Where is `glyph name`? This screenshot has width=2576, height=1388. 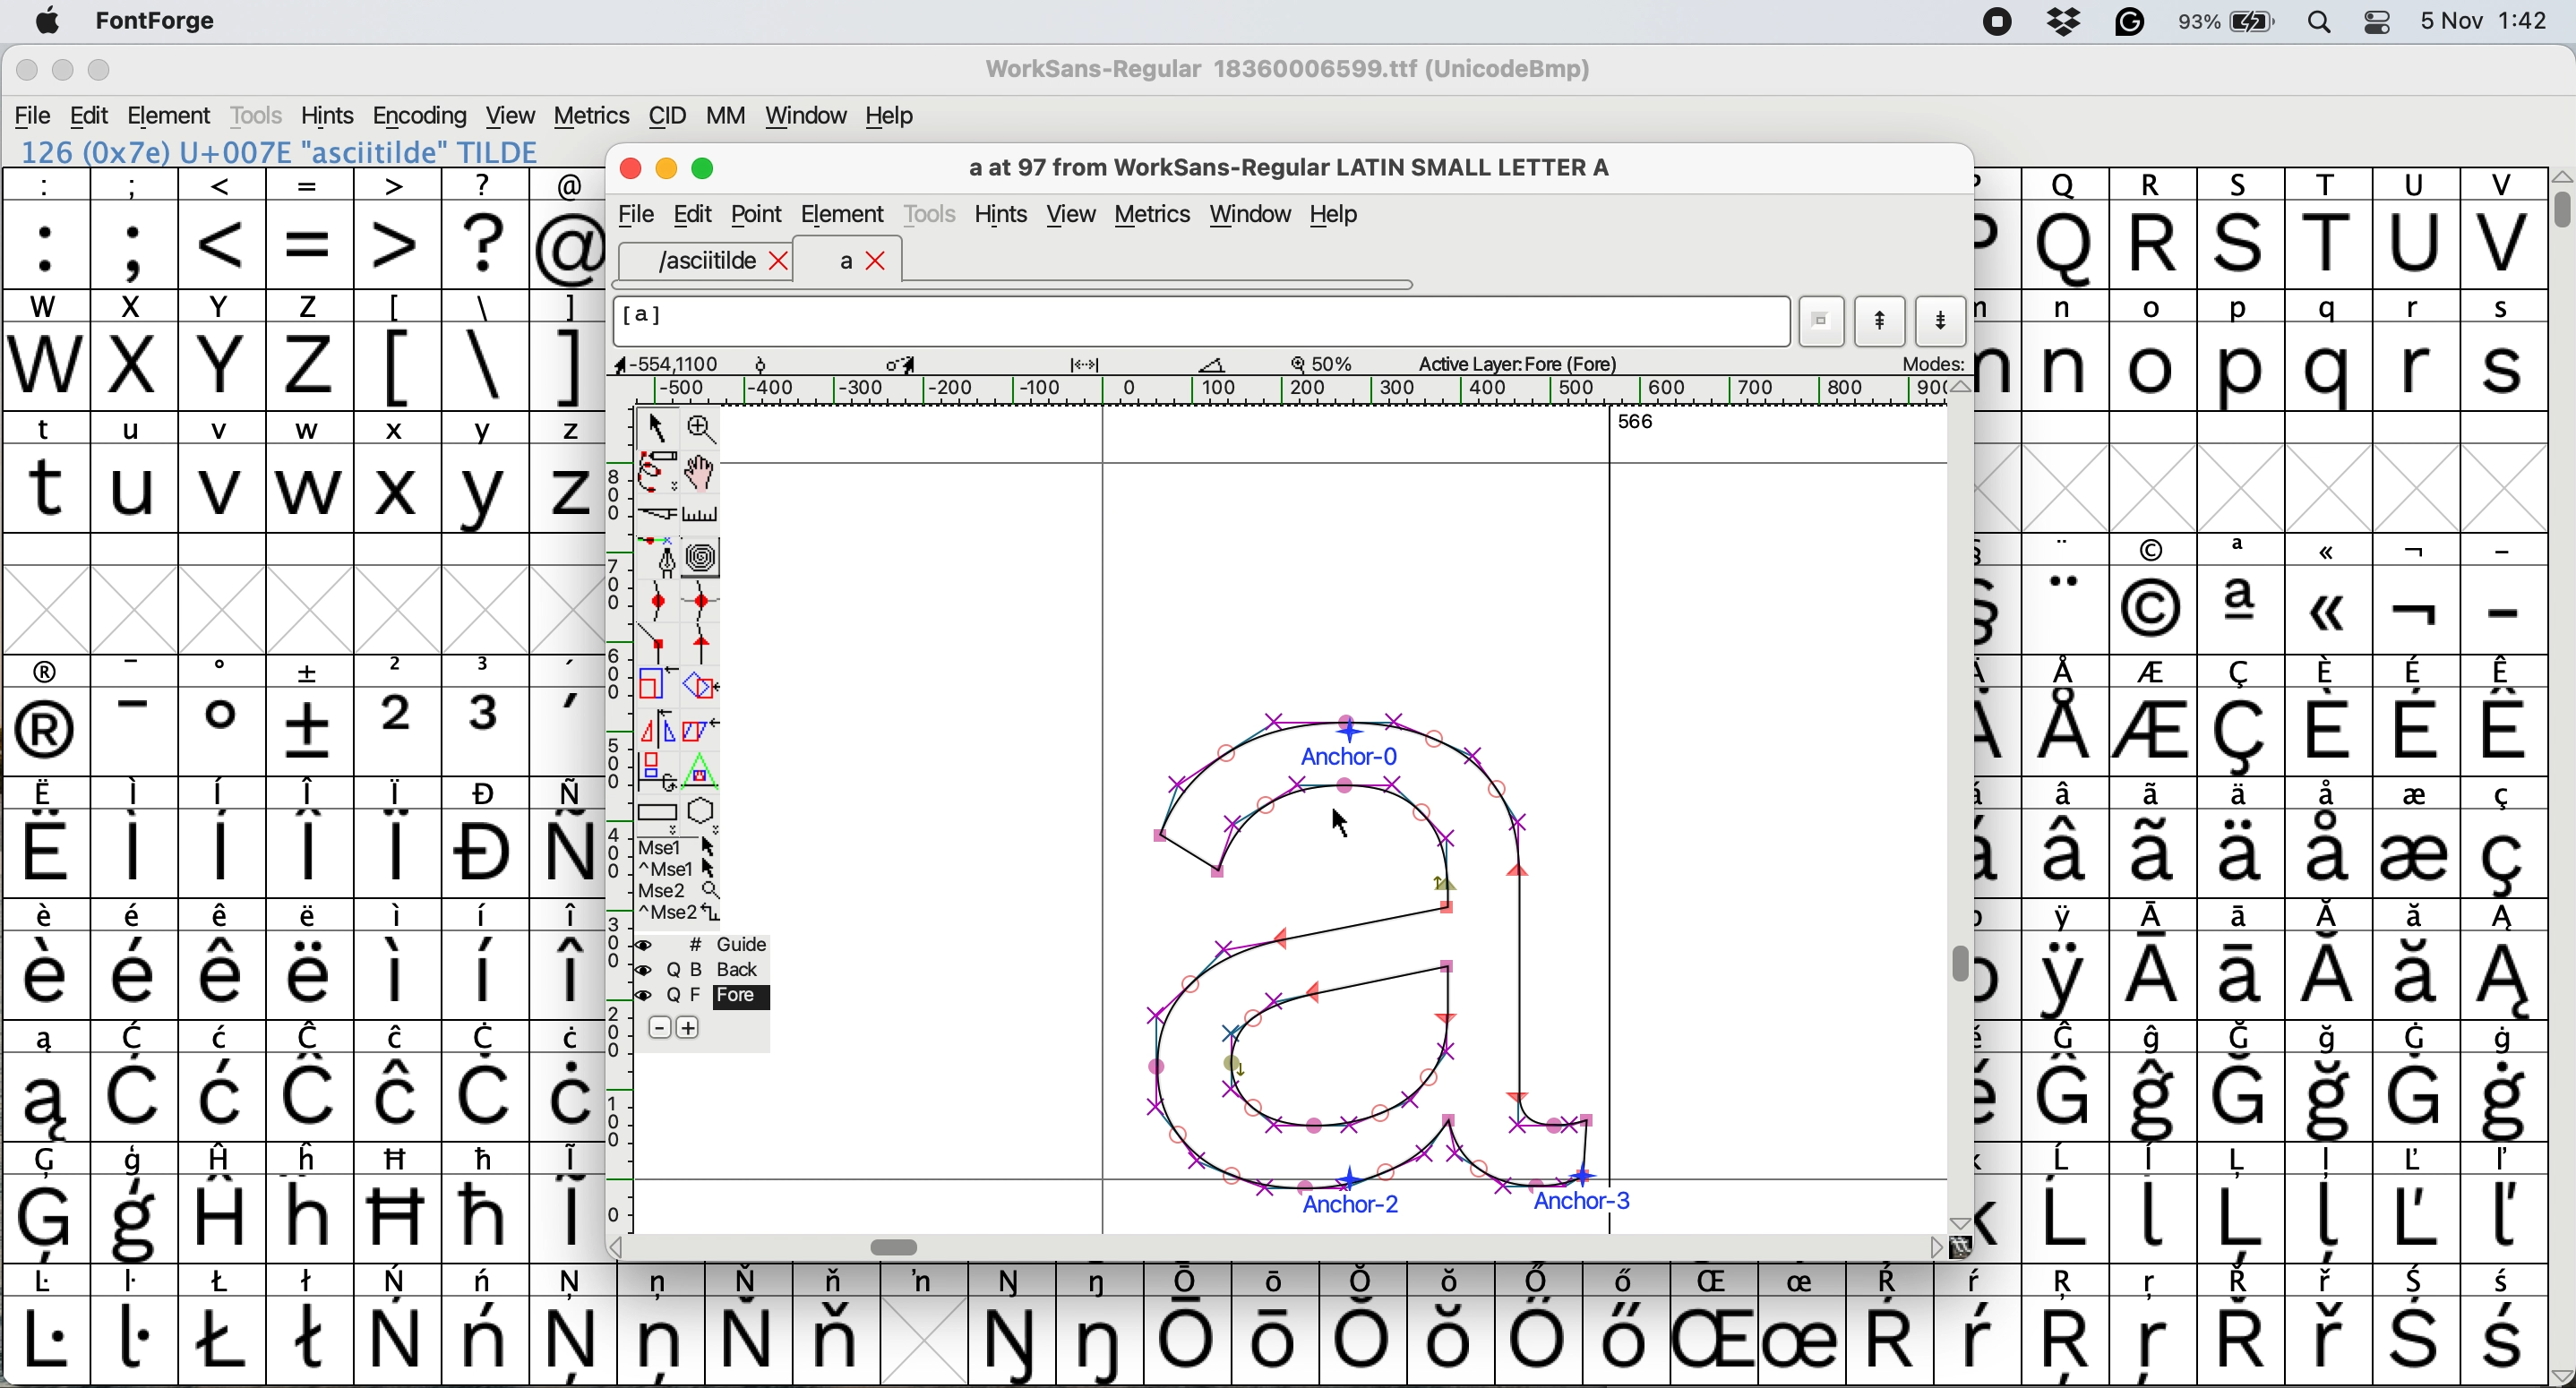 glyph name is located at coordinates (1199, 321).